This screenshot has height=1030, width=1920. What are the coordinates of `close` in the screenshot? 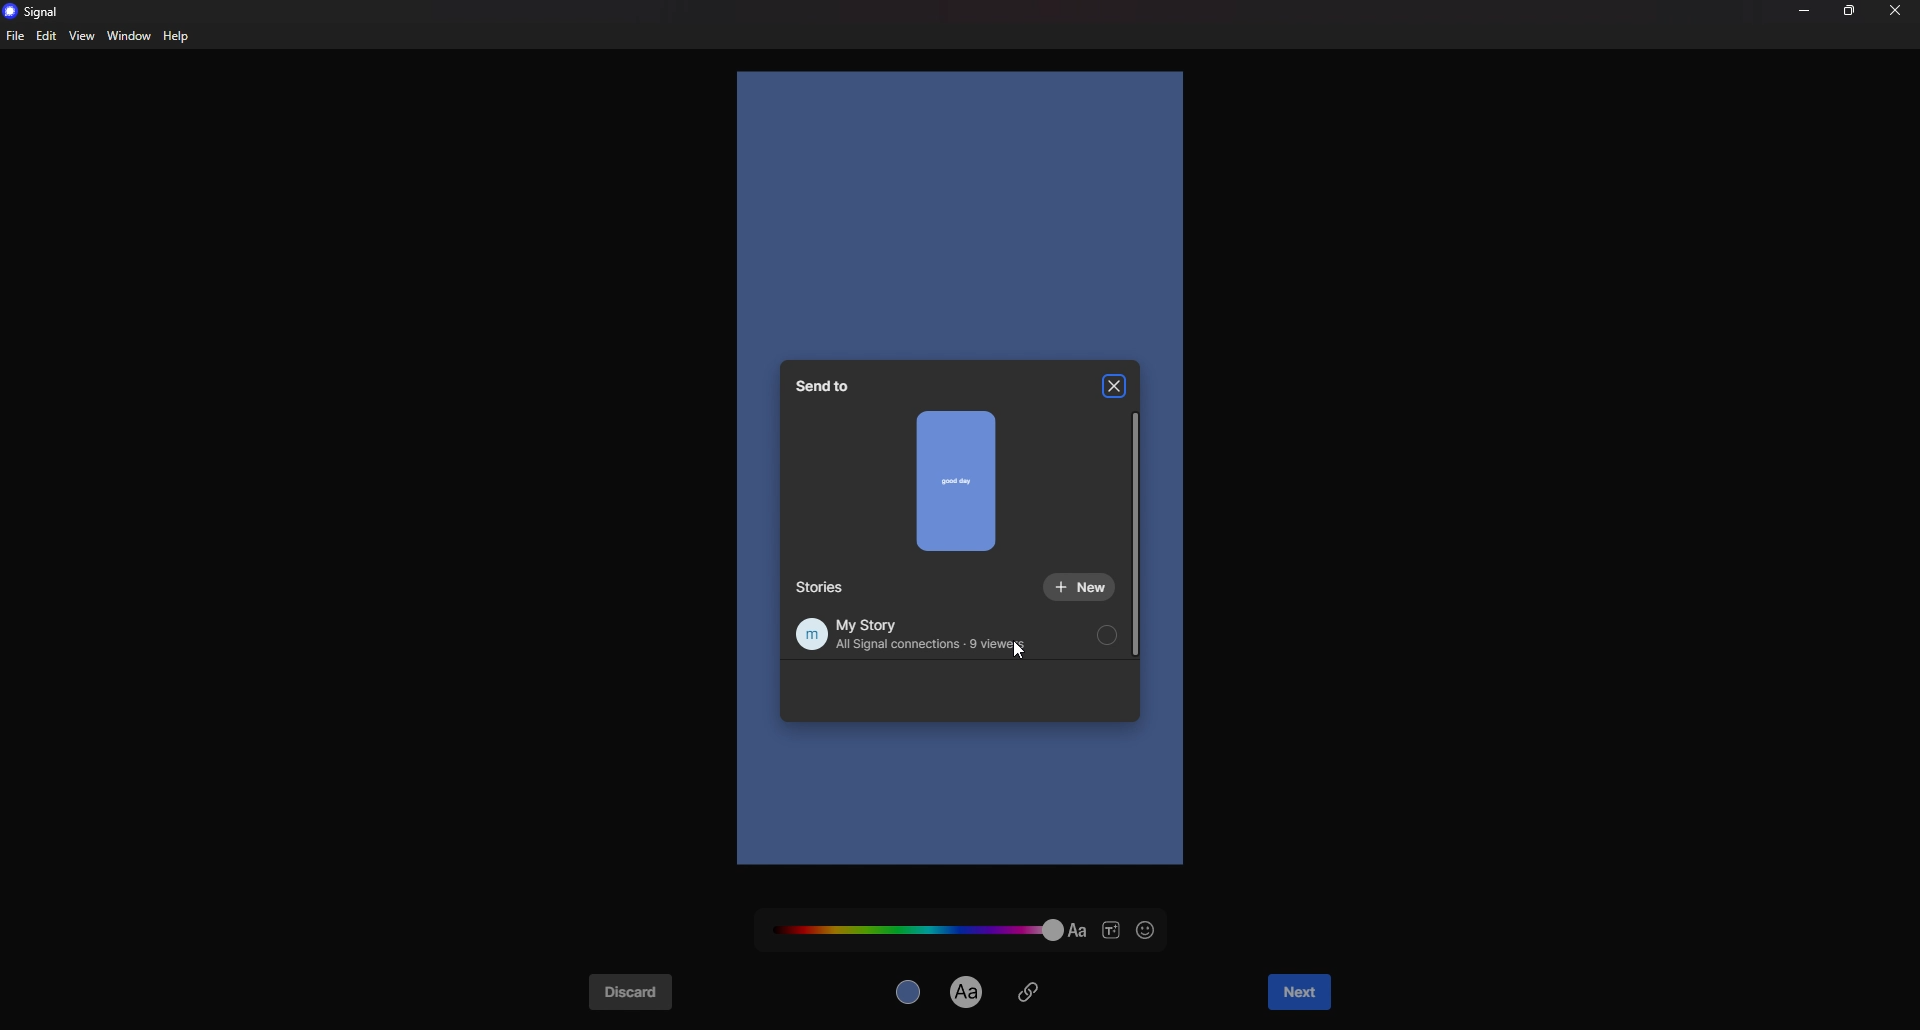 It's located at (1896, 10).